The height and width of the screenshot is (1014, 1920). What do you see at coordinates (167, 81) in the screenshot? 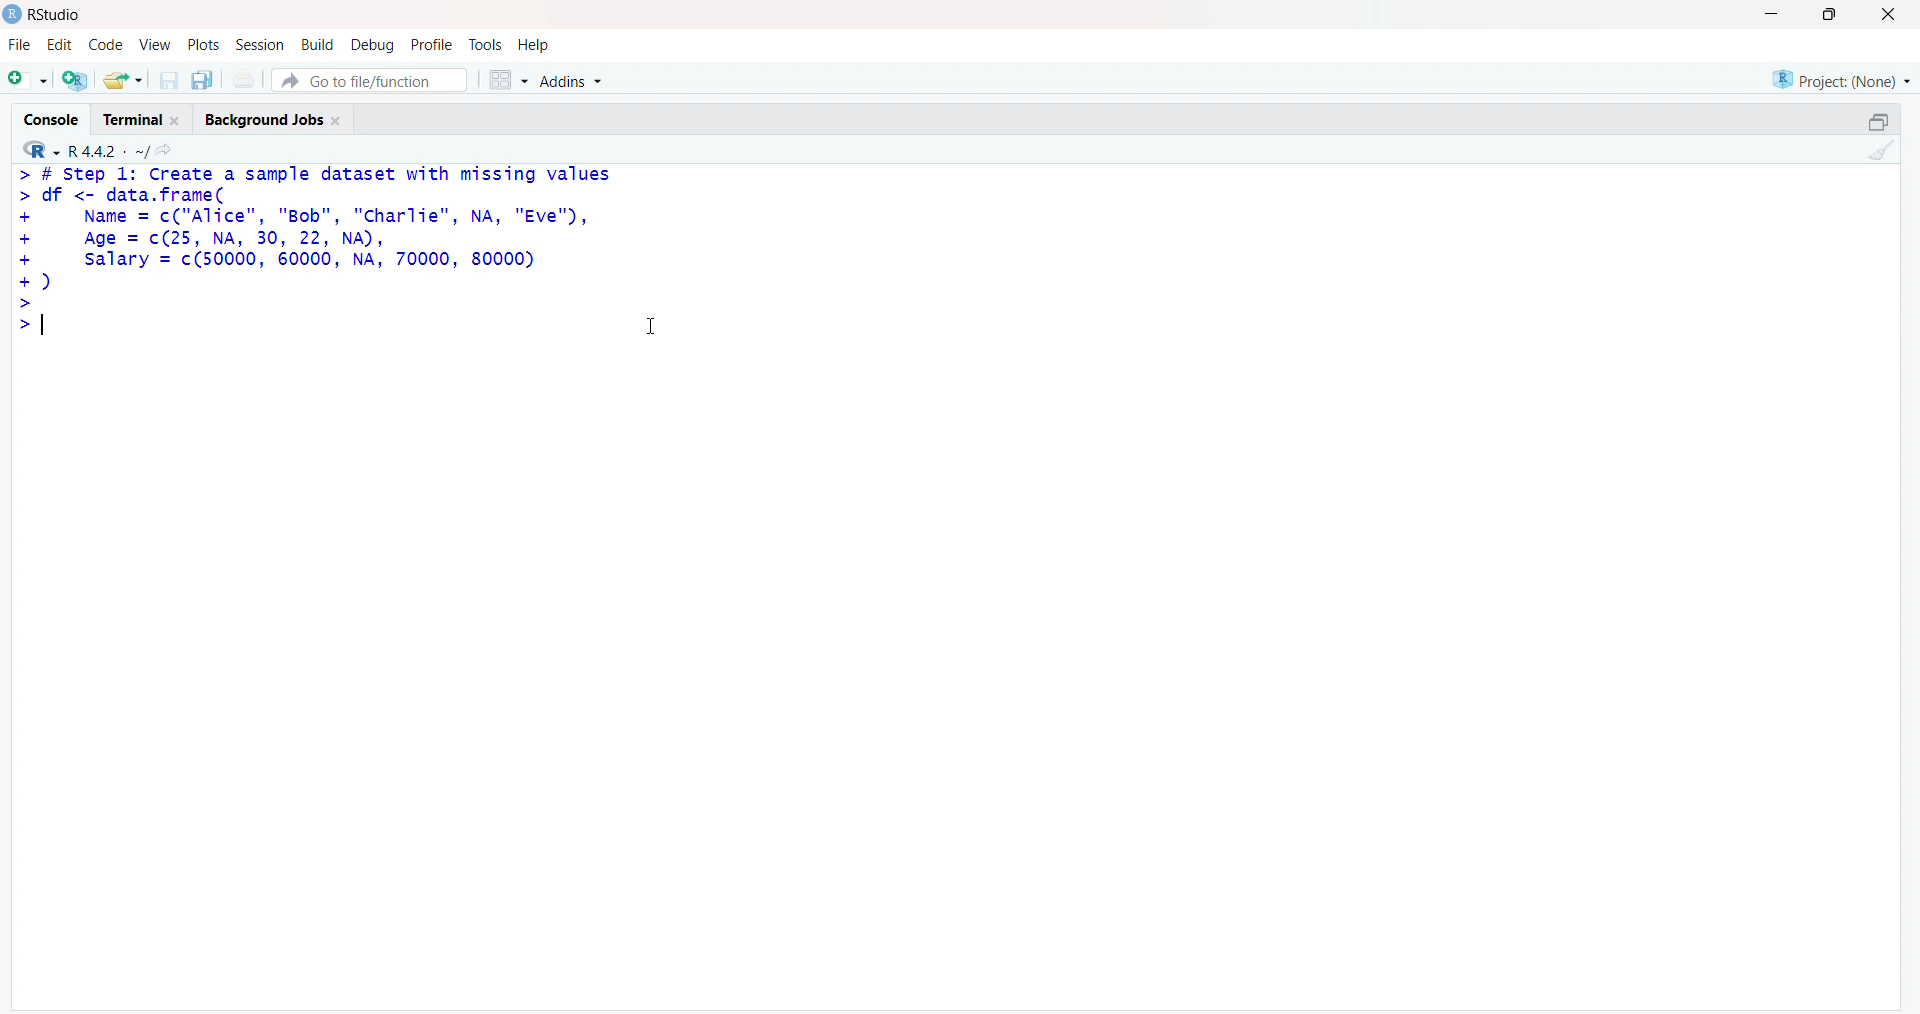
I see `Save current document (Ctrl + S)` at bounding box center [167, 81].